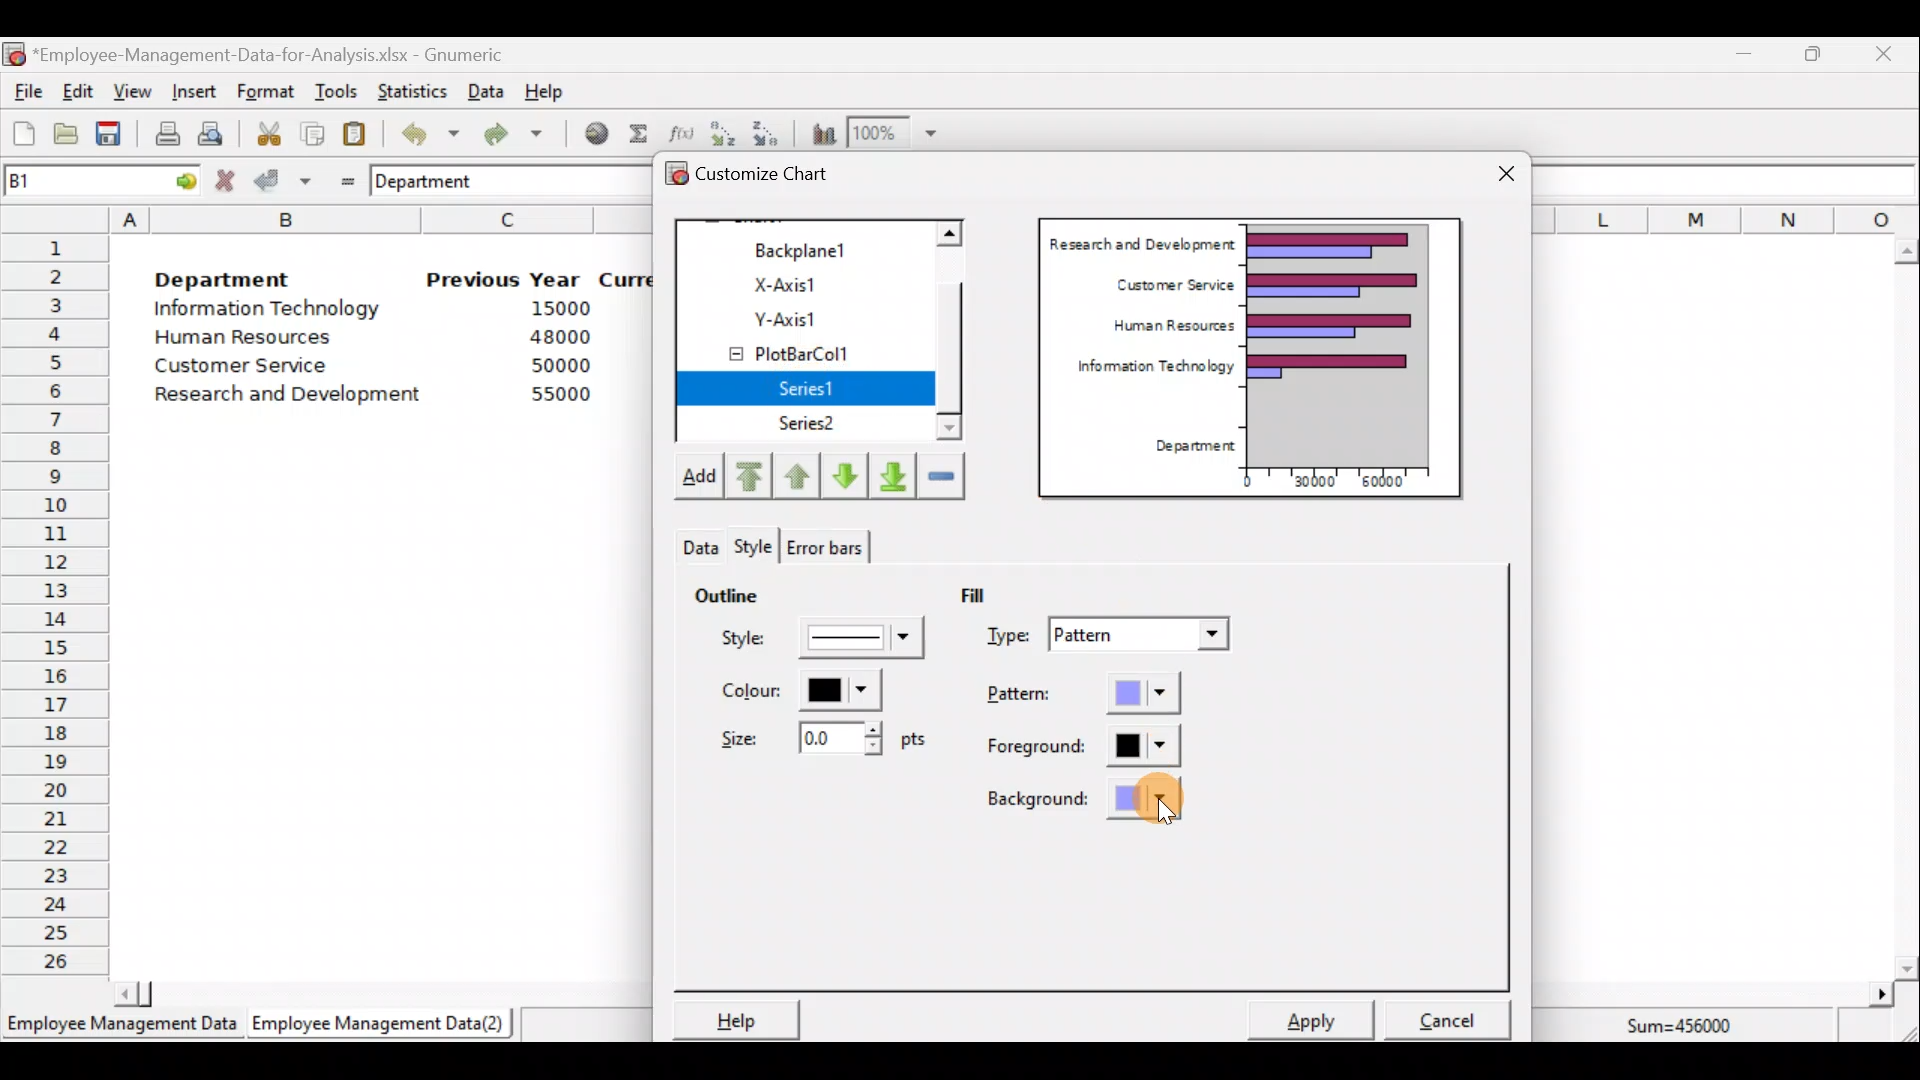 The image size is (1920, 1080). Describe the element at coordinates (680, 132) in the screenshot. I see `Edit a function in the current cell` at that location.